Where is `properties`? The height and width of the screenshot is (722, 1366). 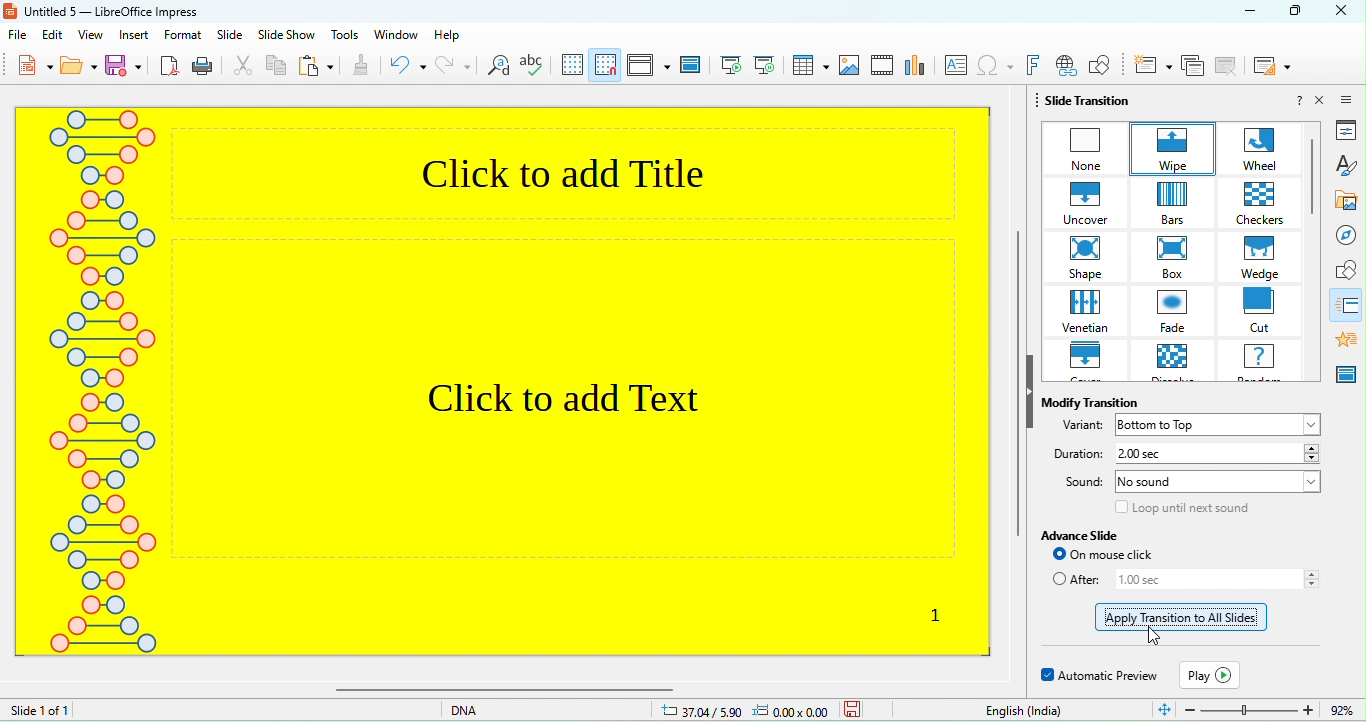
properties is located at coordinates (1340, 130).